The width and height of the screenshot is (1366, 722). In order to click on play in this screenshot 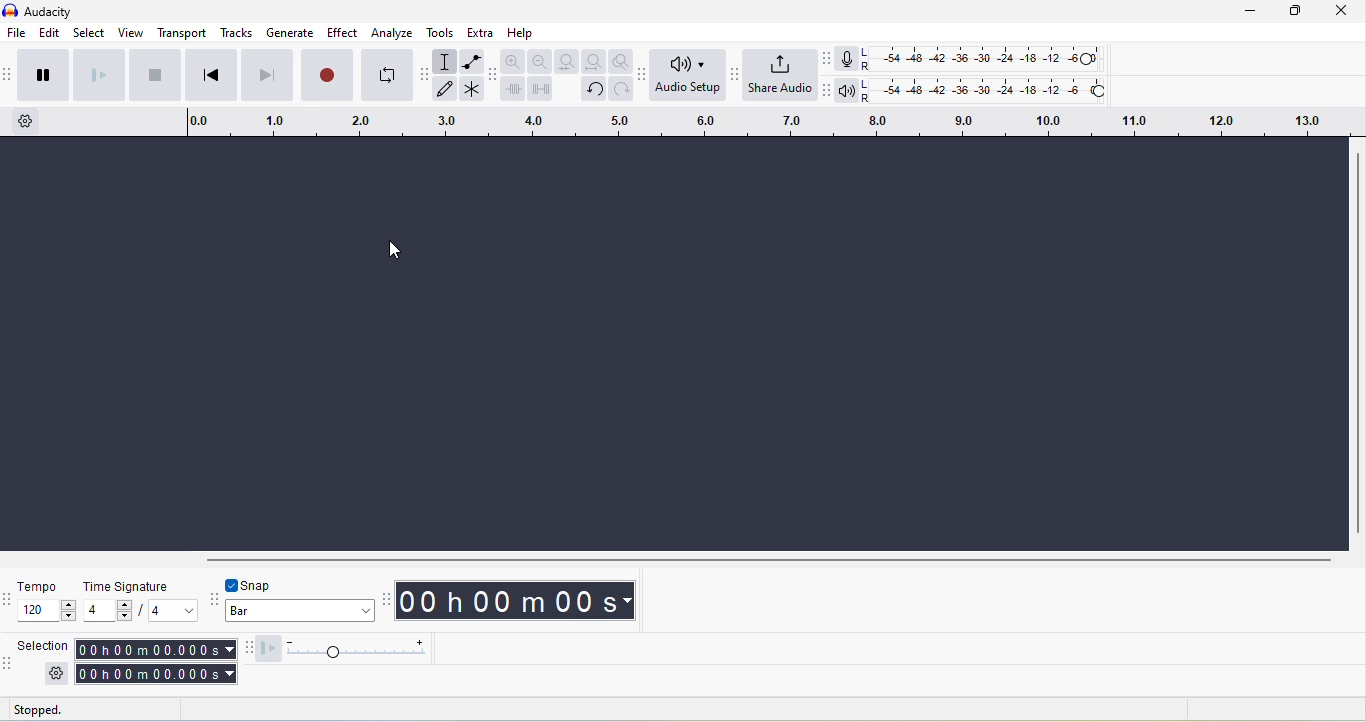, I will do `click(104, 75)`.